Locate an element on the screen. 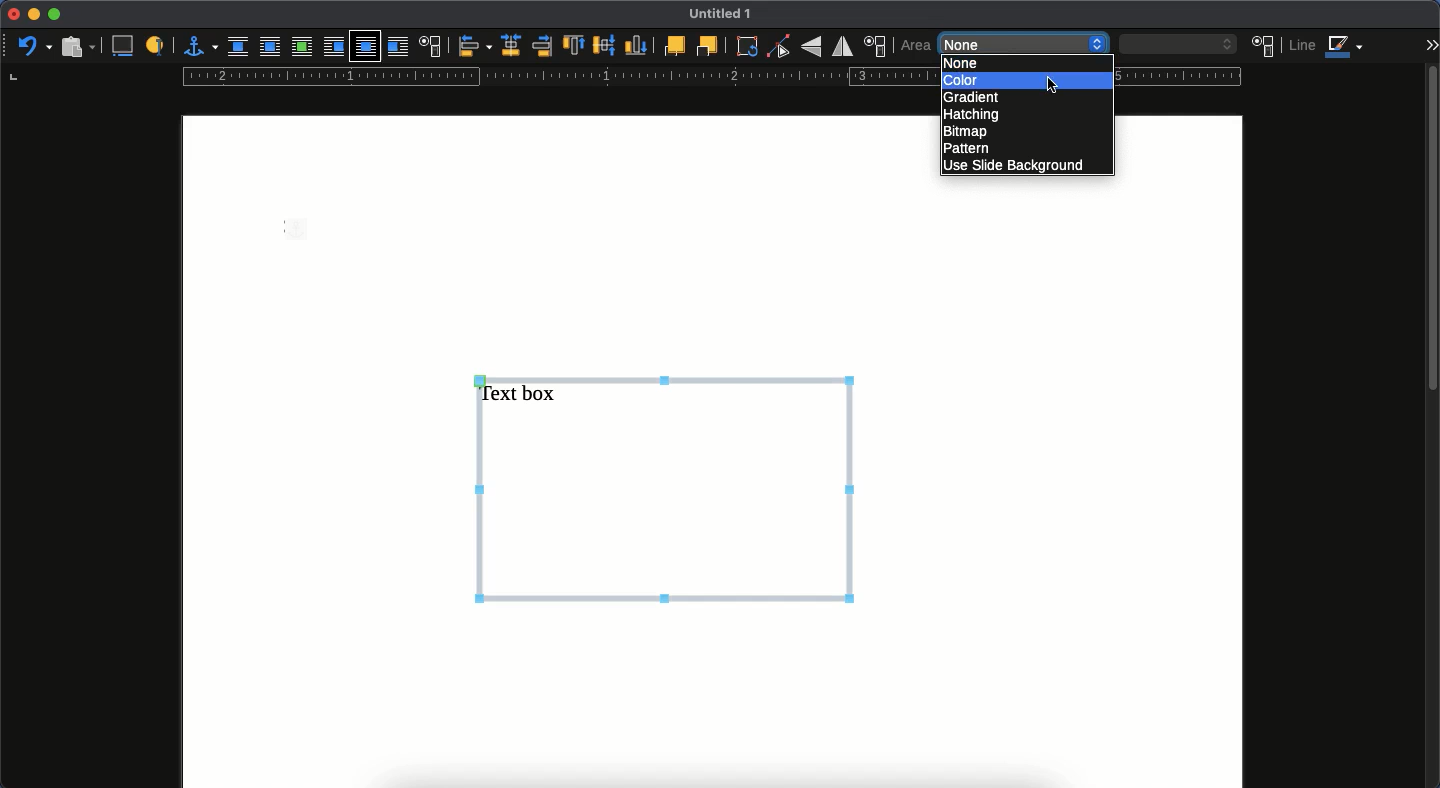  align objects is located at coordinates (474, 47).